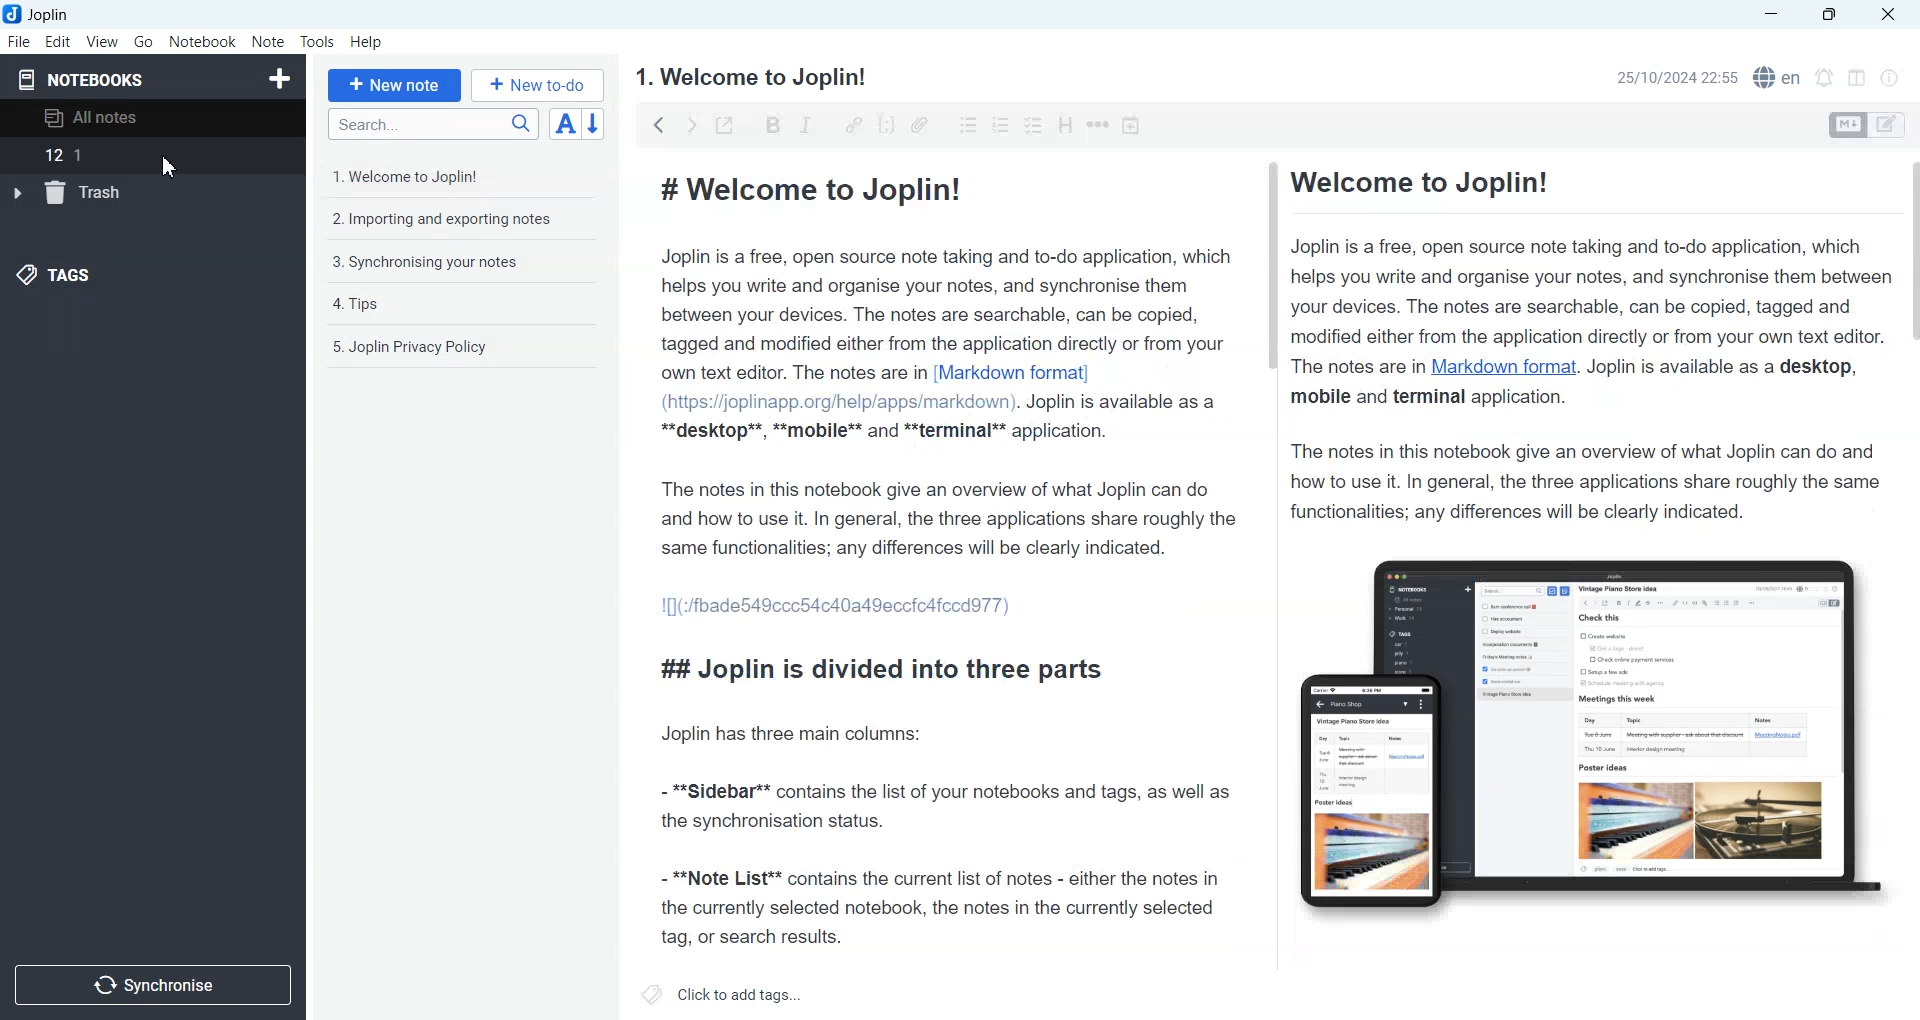 Image resolution: width=1920 pixels, height=1020 pixels. I want to click on Welcome to Joplin!

Joplin is a free, open source note taking and to-do application, which
helps you write and organise your notes, and synchronise them between
your devices. The notes are searchable, can be copied, tagged and
modified either from the application directly or from your own text editor.
The notes are in Markdown format. Joplin is available as a desktop,
mobile and terminal application.

The notes in this notebook give an overview of what Joplin can do and
how to use it. In general, the three applications share roughly the same
functionalities; any differences will be clearly indicated., so click(1583, 344).